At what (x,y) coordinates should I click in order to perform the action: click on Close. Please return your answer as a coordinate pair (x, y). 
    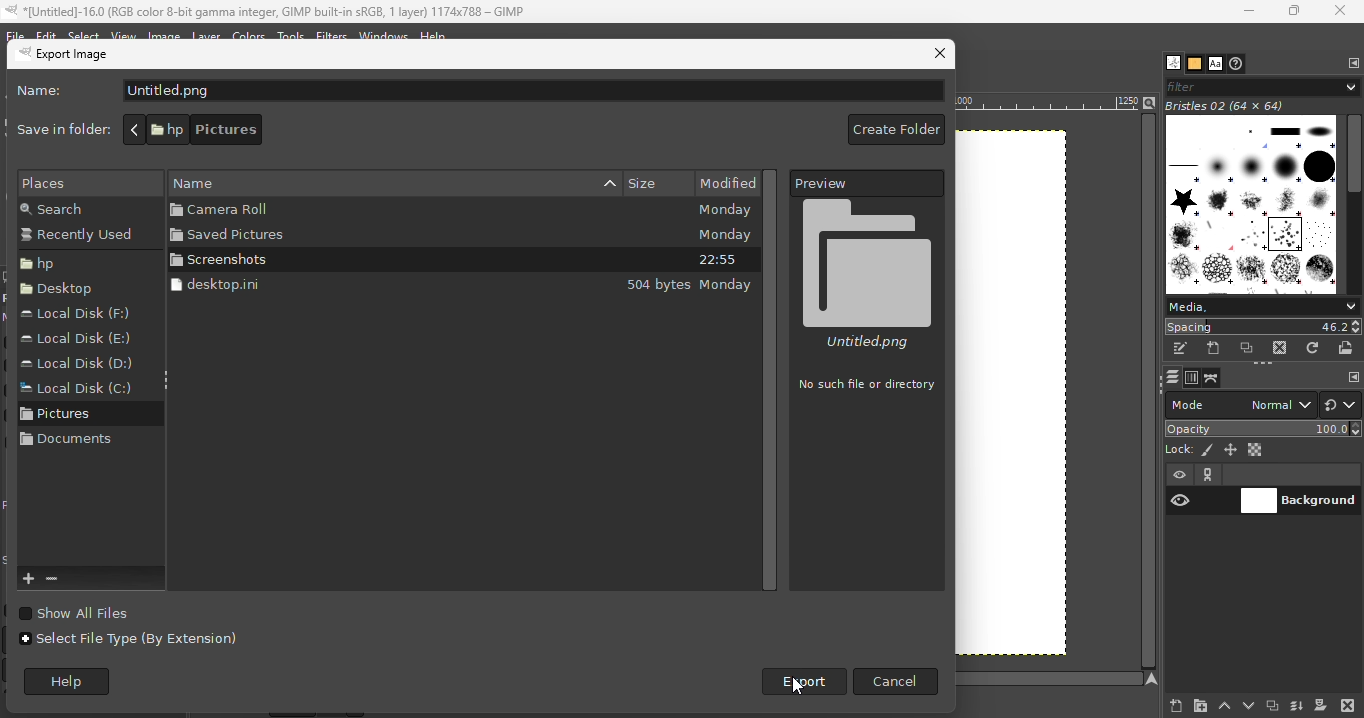
    Looking at the image, I should click on (1341, 11).